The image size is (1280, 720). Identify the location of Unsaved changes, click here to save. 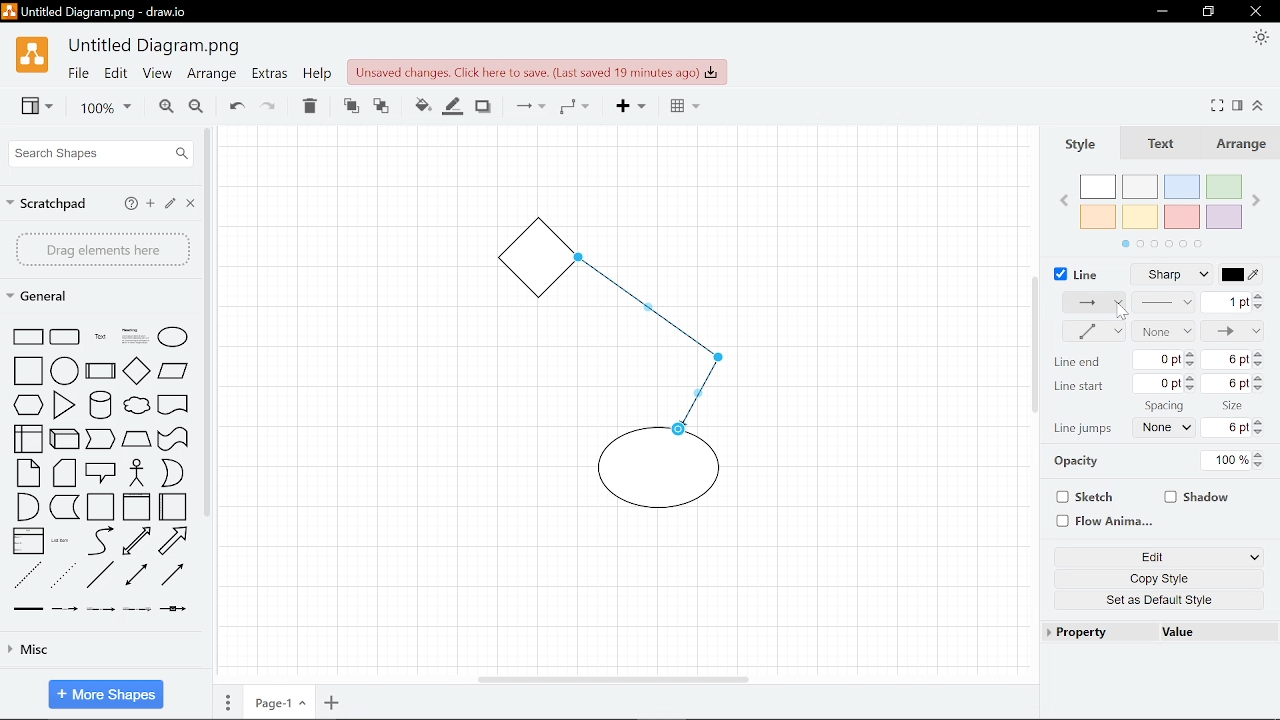
(537, 71).